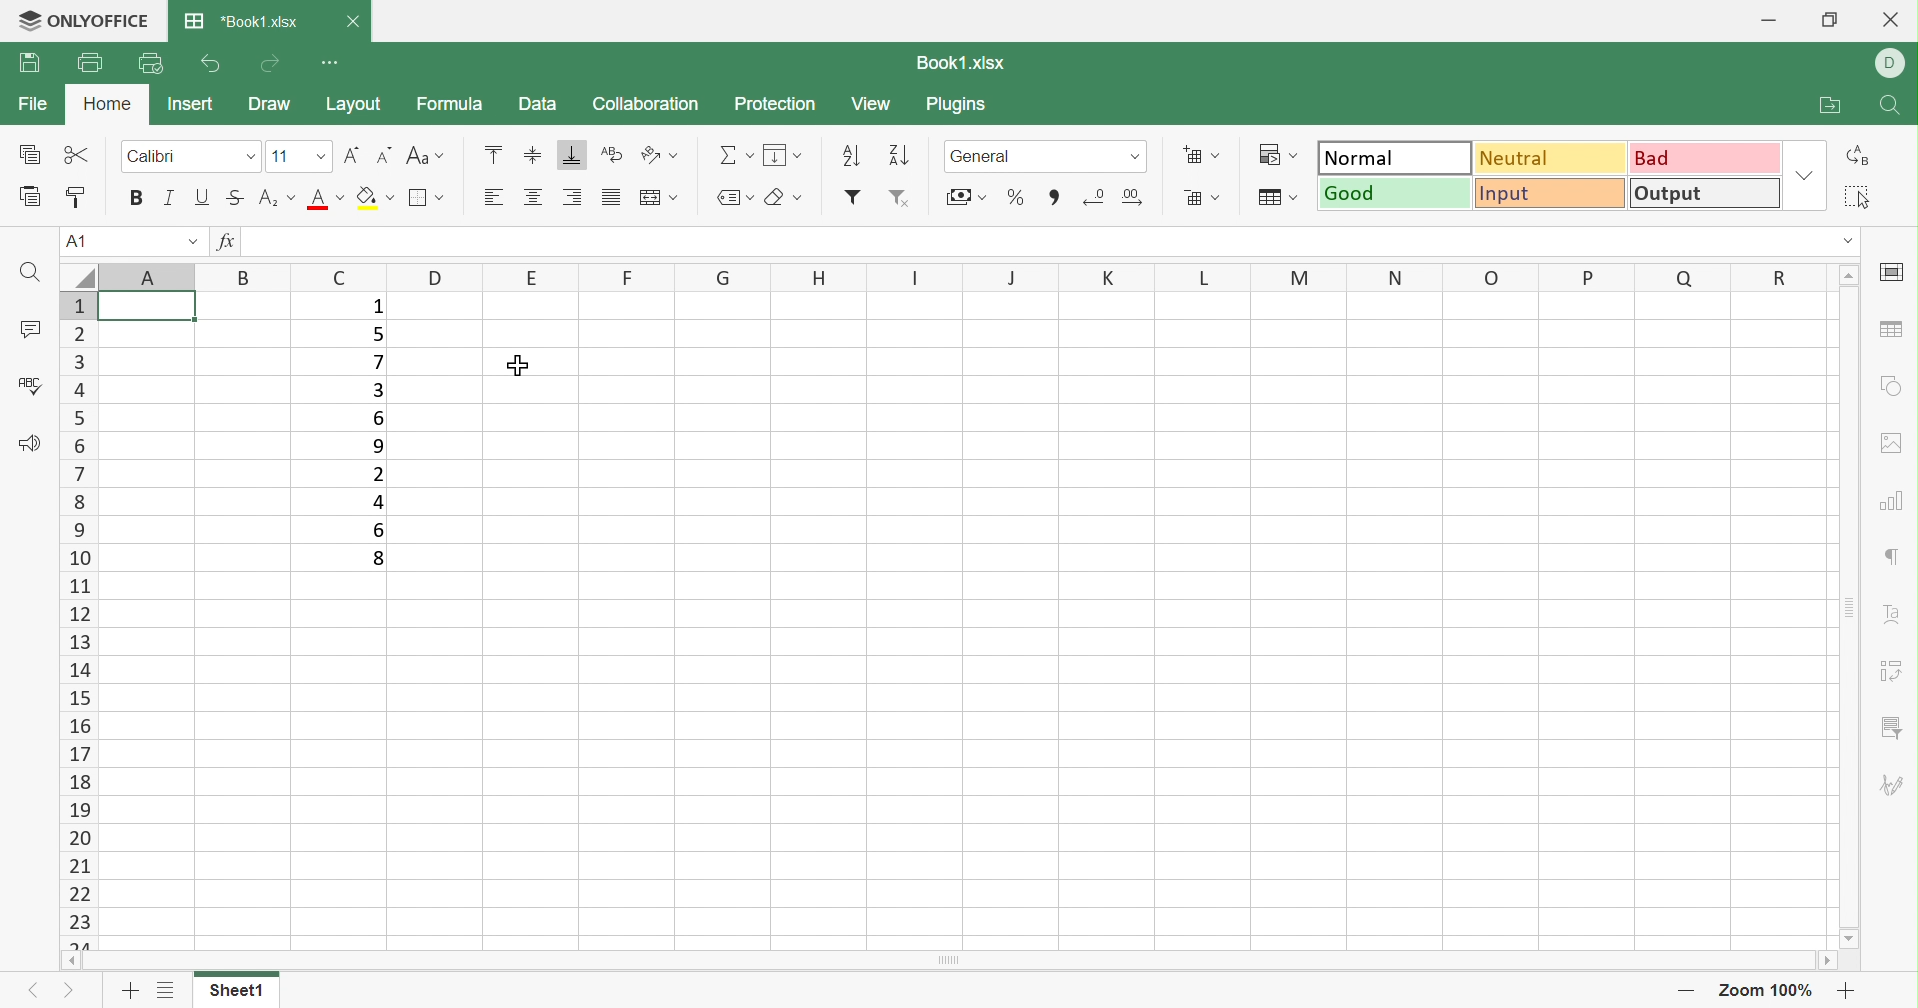 The image size is (1918, 1008). Describe the element at coordinates (34, 102) in the screenshot. I see `File` at that location.